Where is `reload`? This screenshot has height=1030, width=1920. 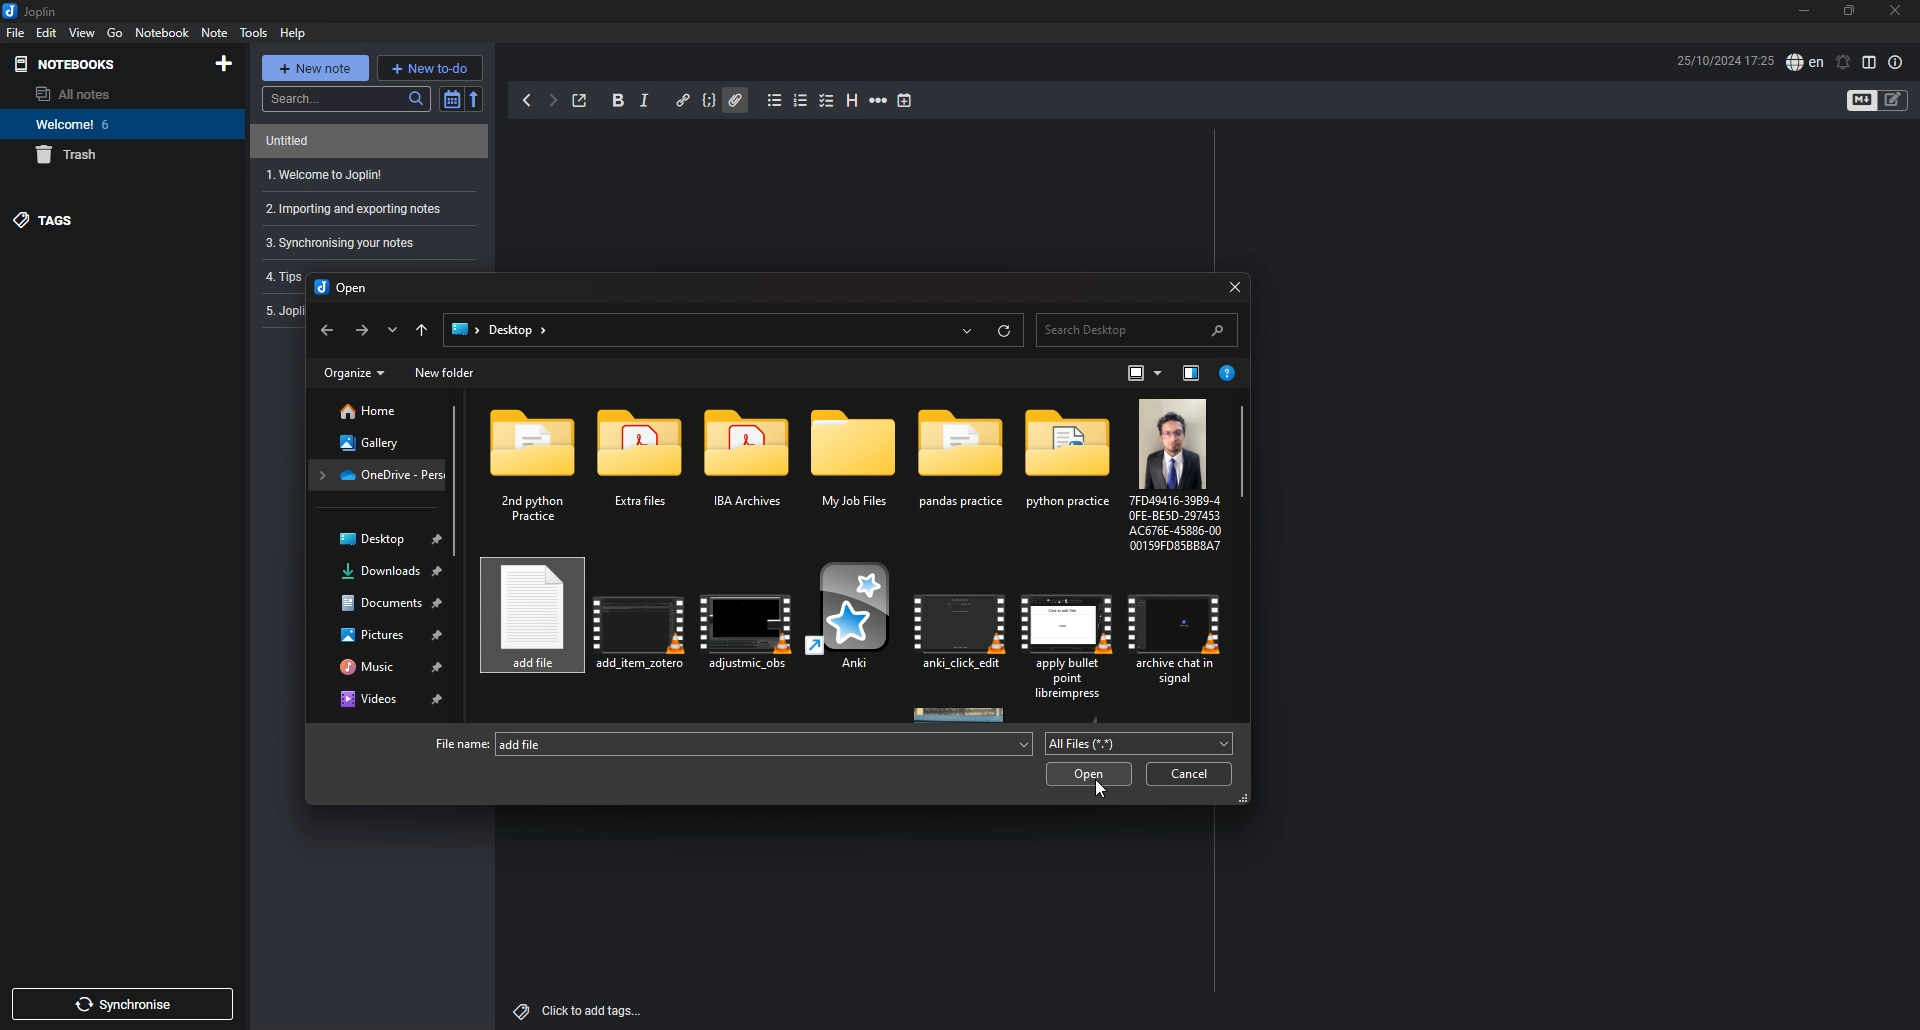
reload is located at coordinates (1003, 332).